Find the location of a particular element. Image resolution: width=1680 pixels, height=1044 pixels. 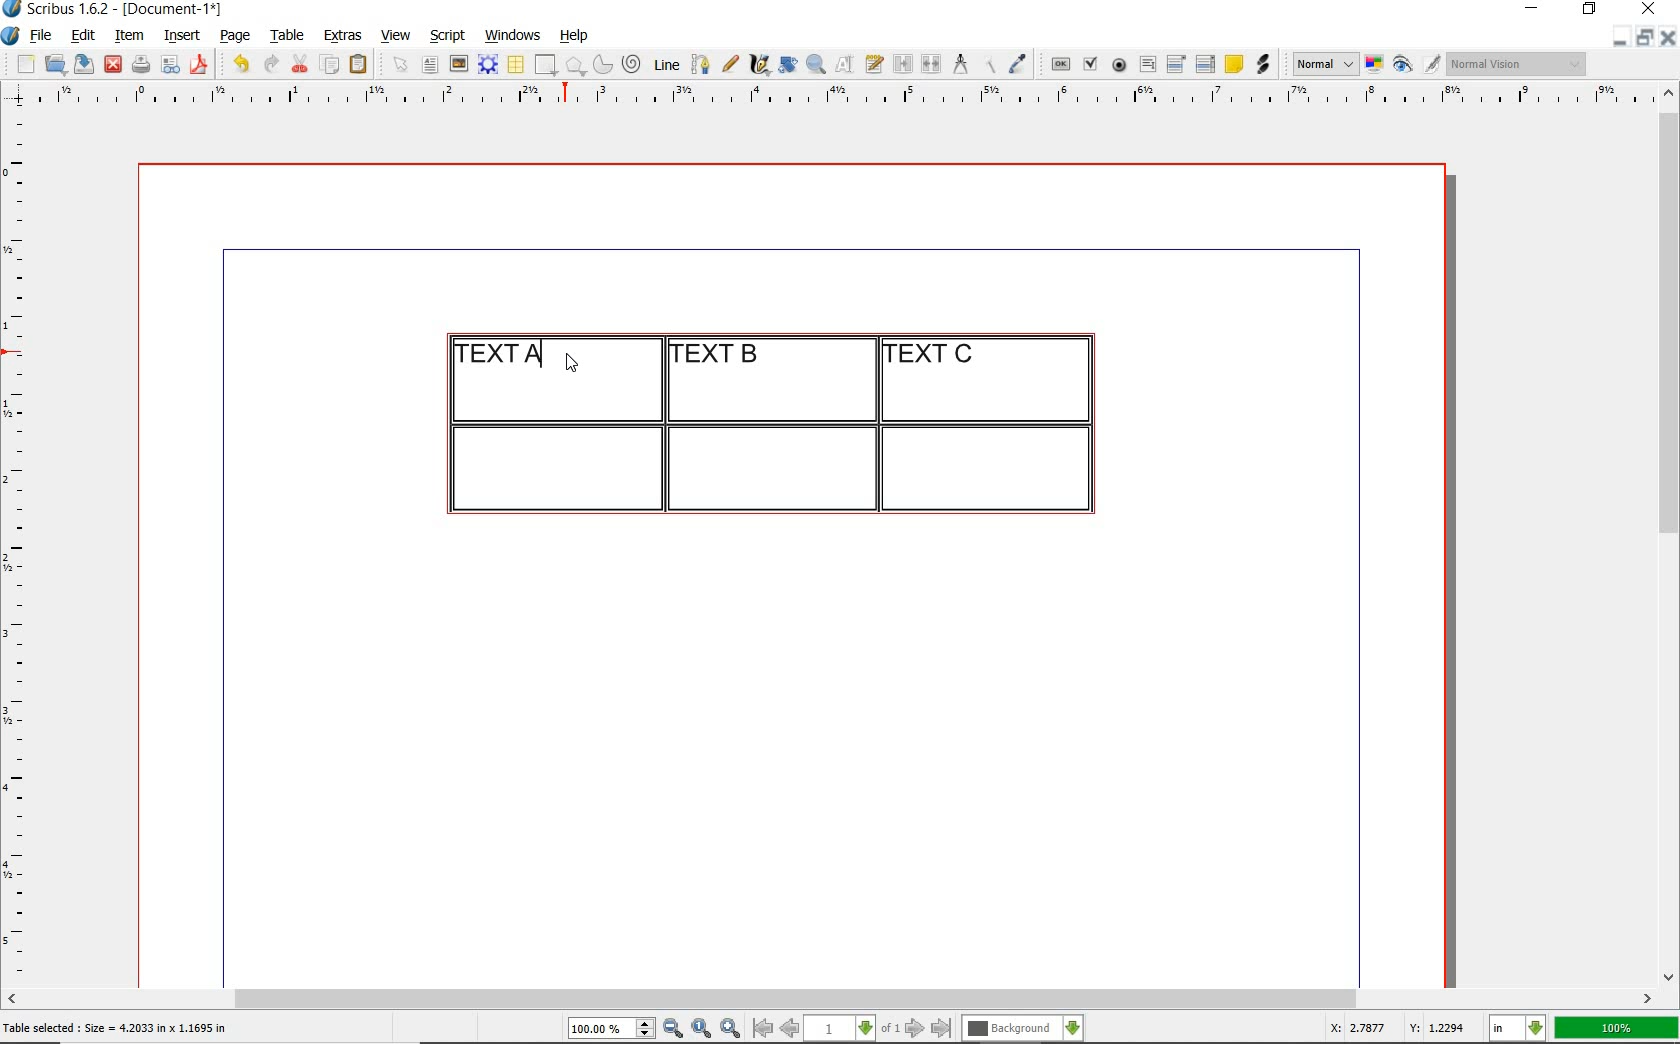

help is located at coordinates (572, 37).